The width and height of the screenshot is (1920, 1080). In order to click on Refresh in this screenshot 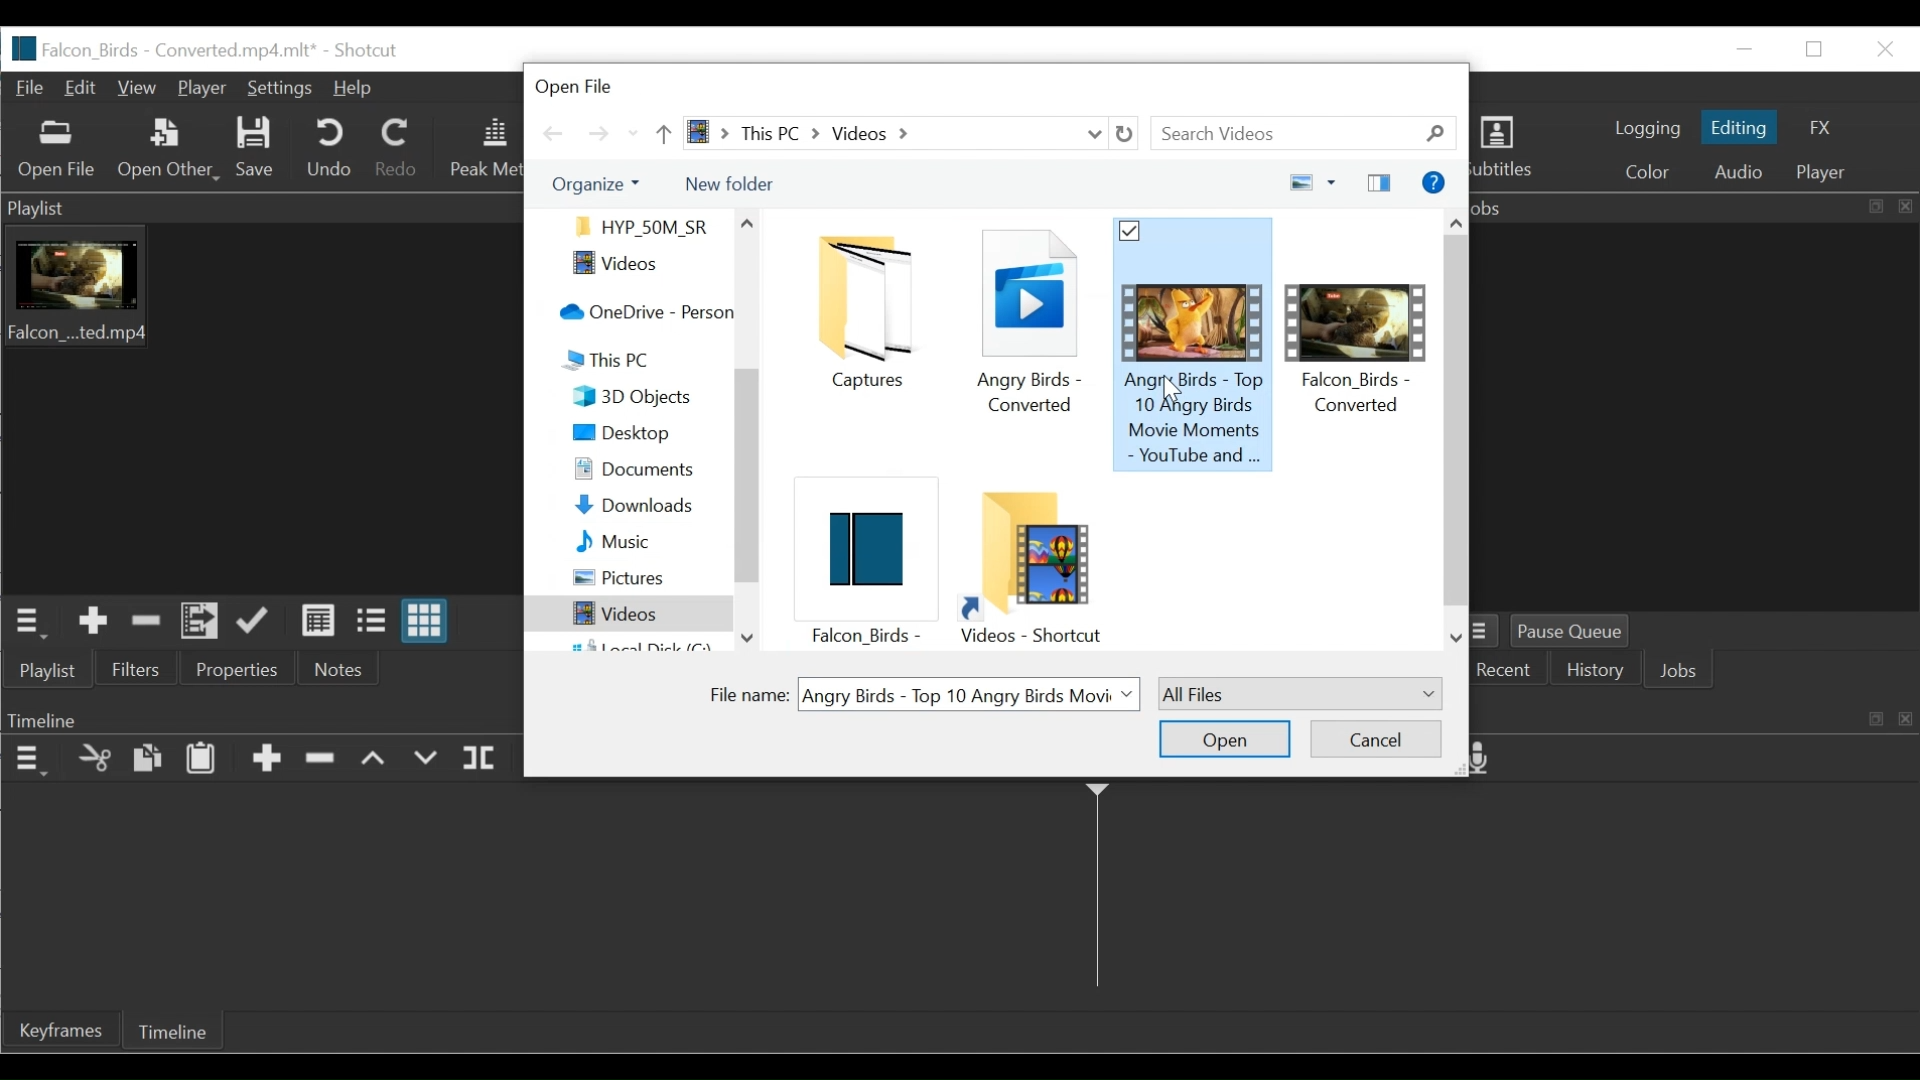, I will do `click(1130, 134)`.